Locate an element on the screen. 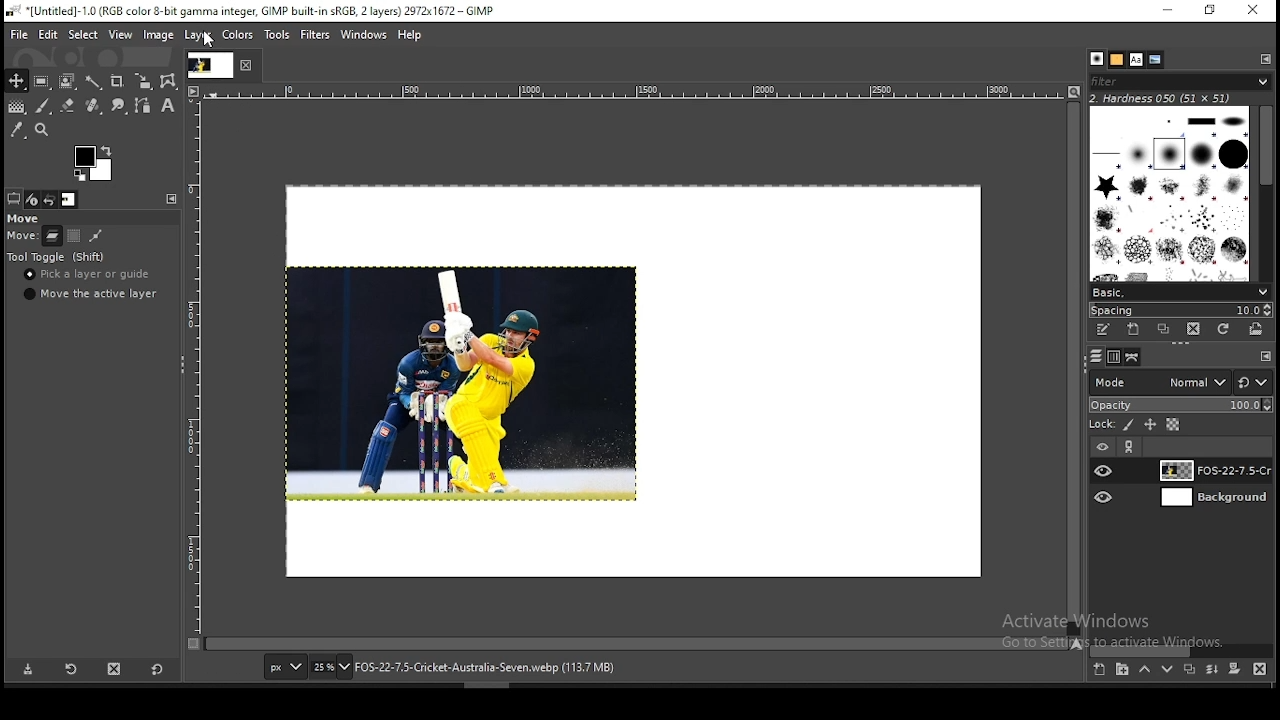  tool options is located at coordinates (14, 198).